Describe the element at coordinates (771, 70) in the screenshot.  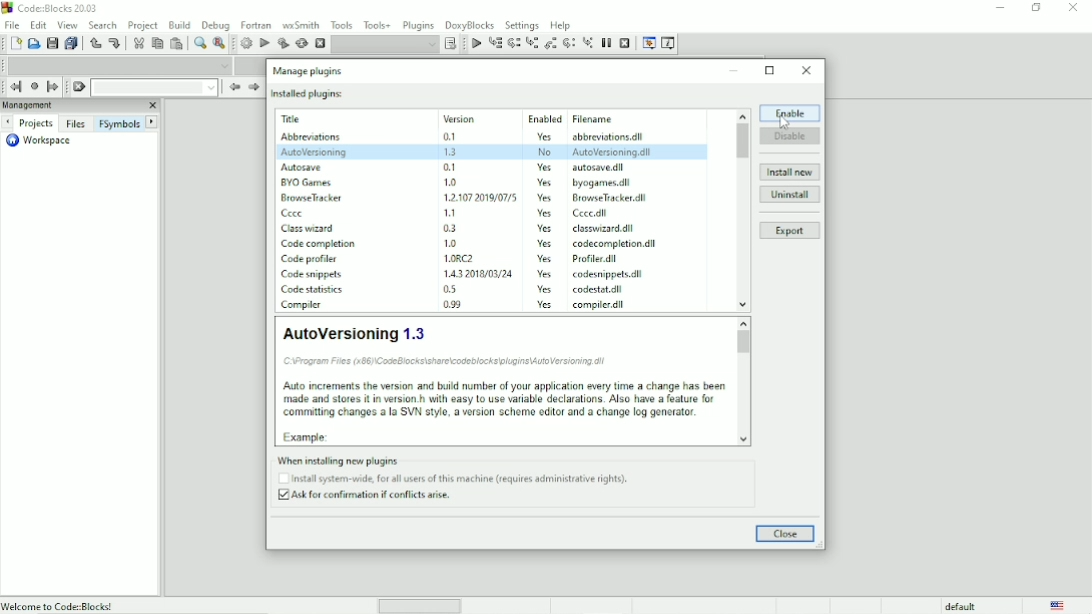
I see `Maximize` at that location.